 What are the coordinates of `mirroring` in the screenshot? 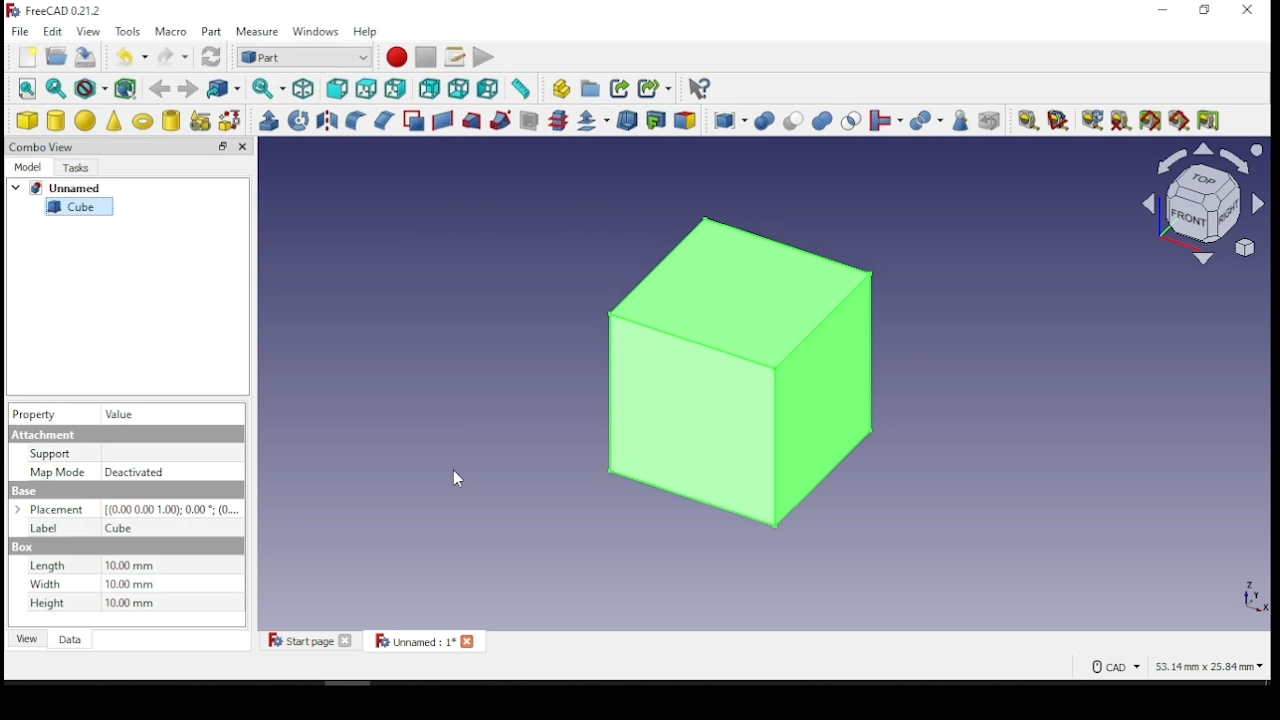 It's located at (327, 119).